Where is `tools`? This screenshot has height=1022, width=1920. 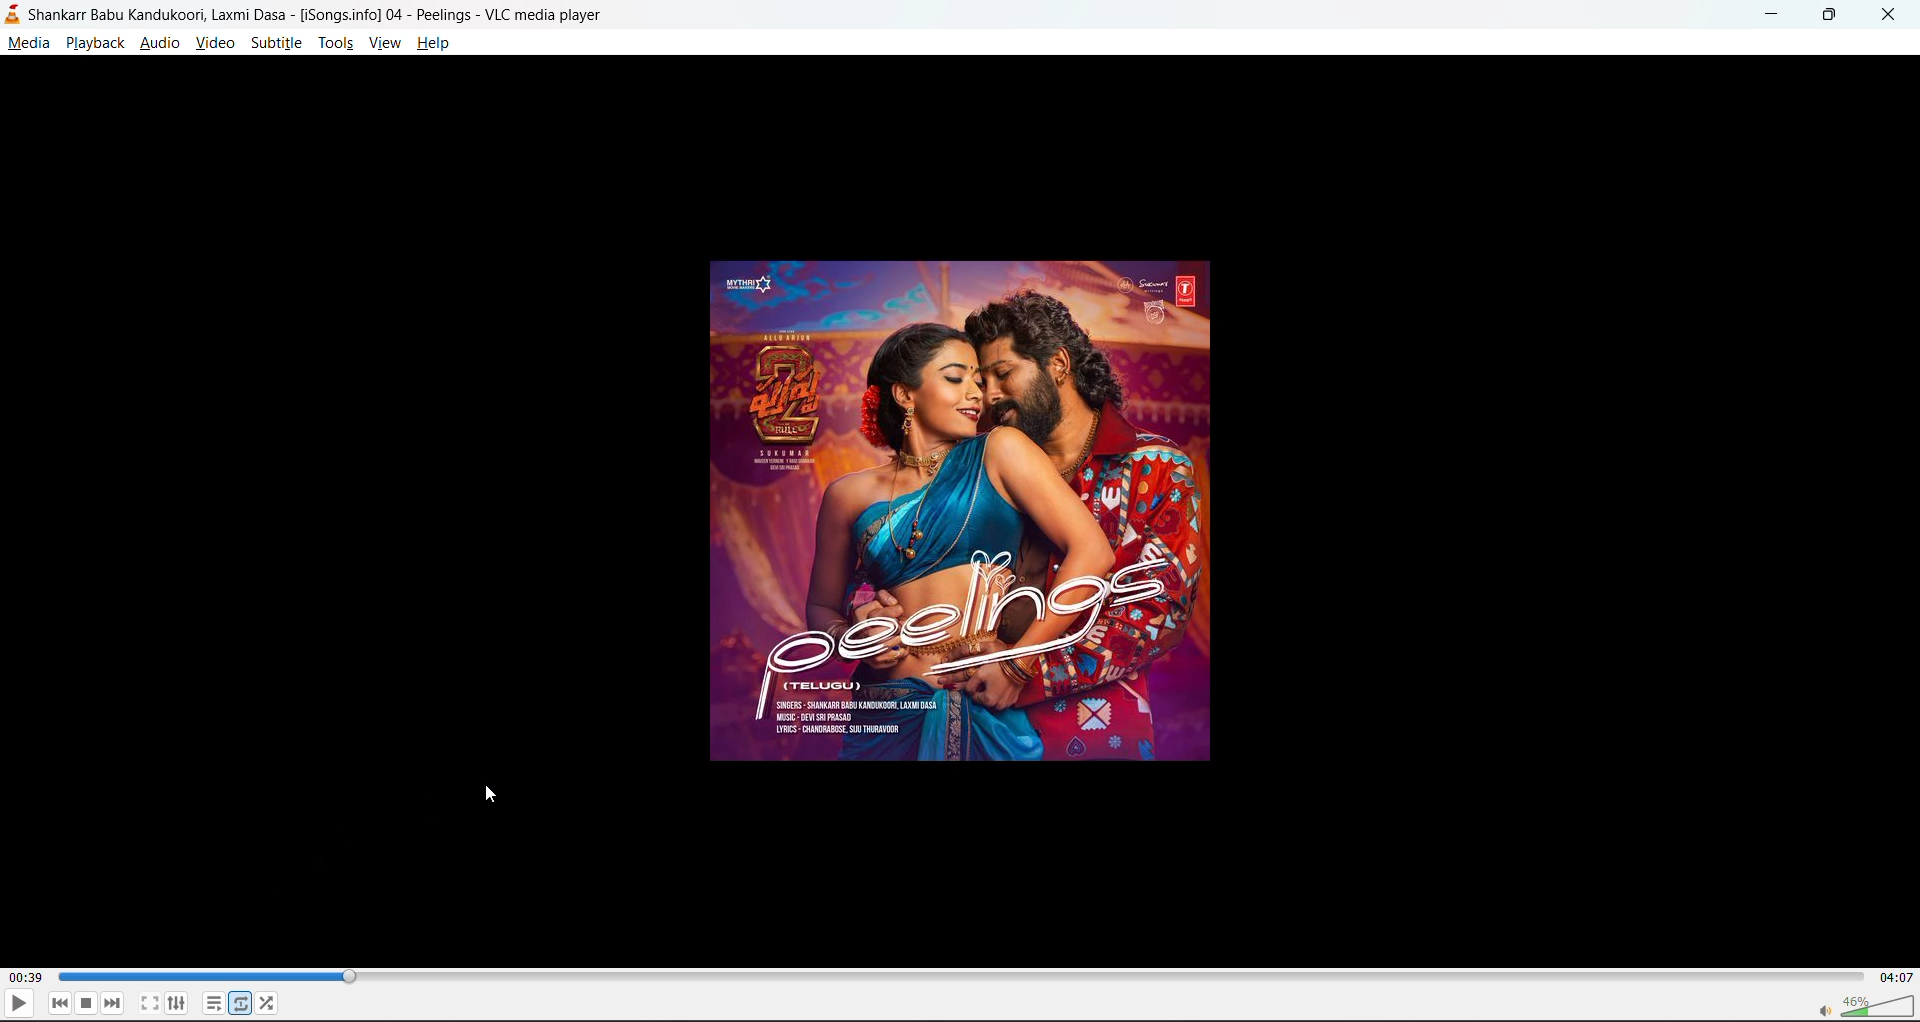
tools is located at coordinates (339, 44).